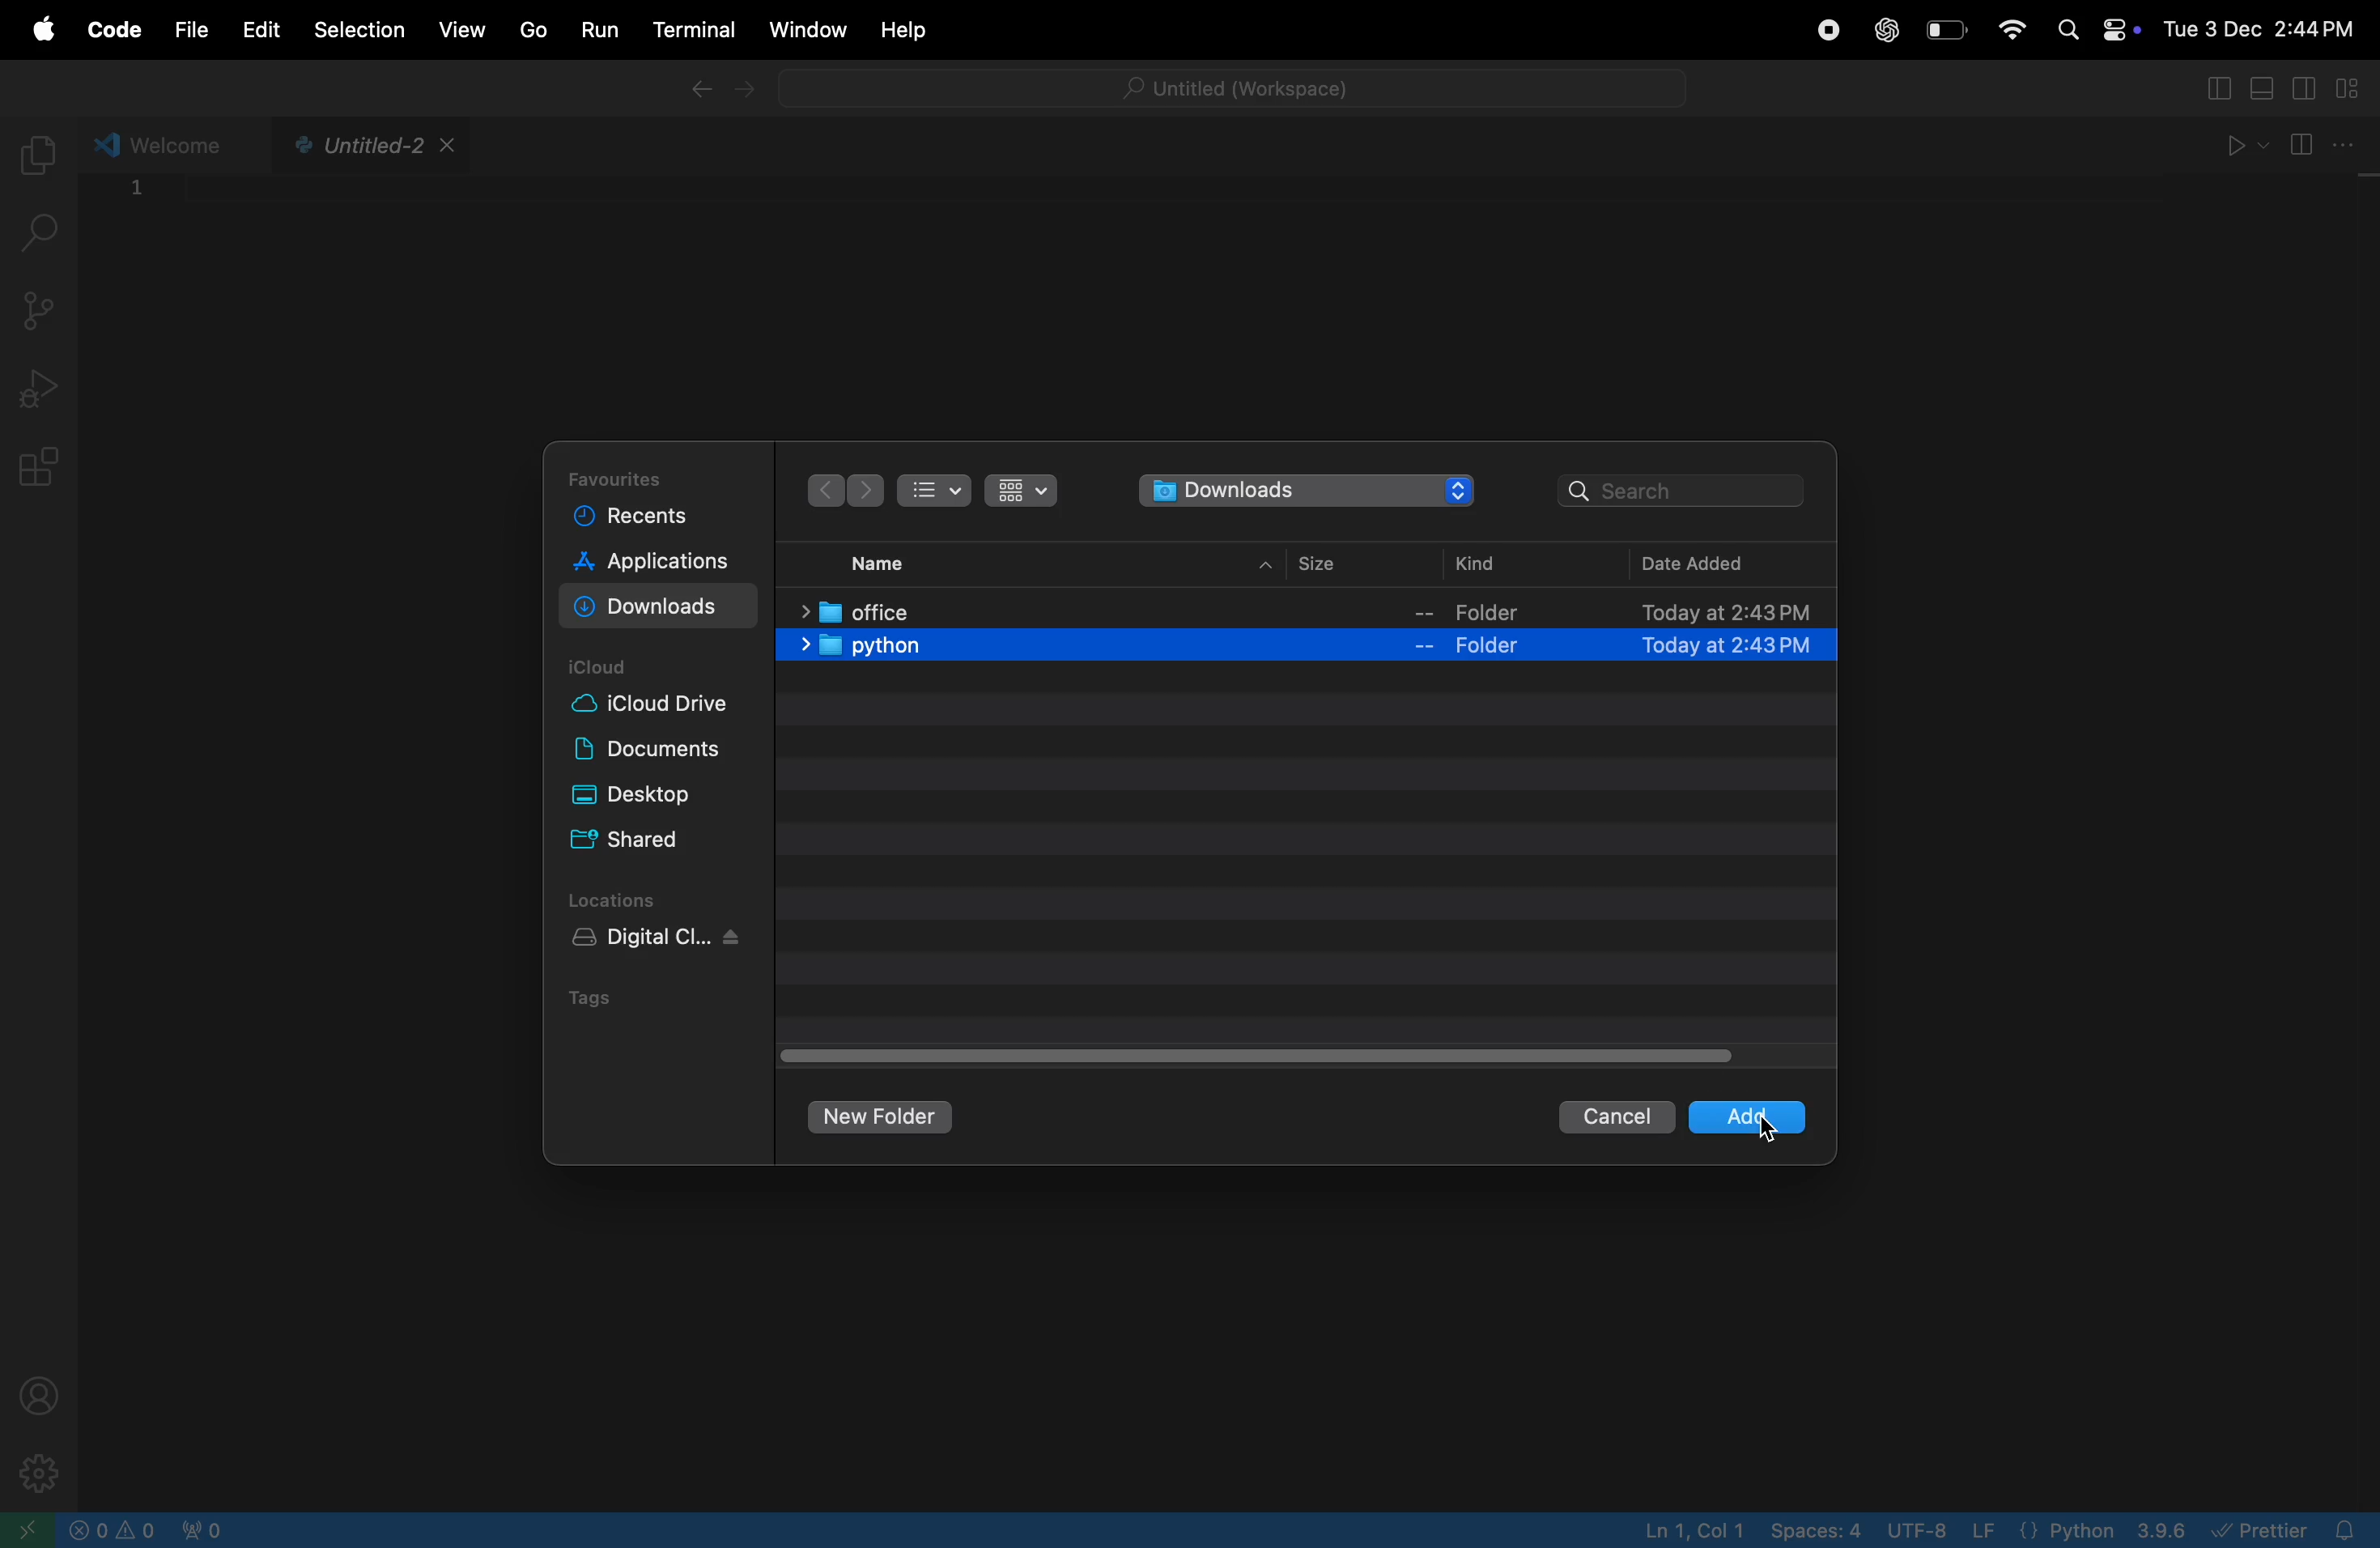  I want to click on name, so click(881, 561).